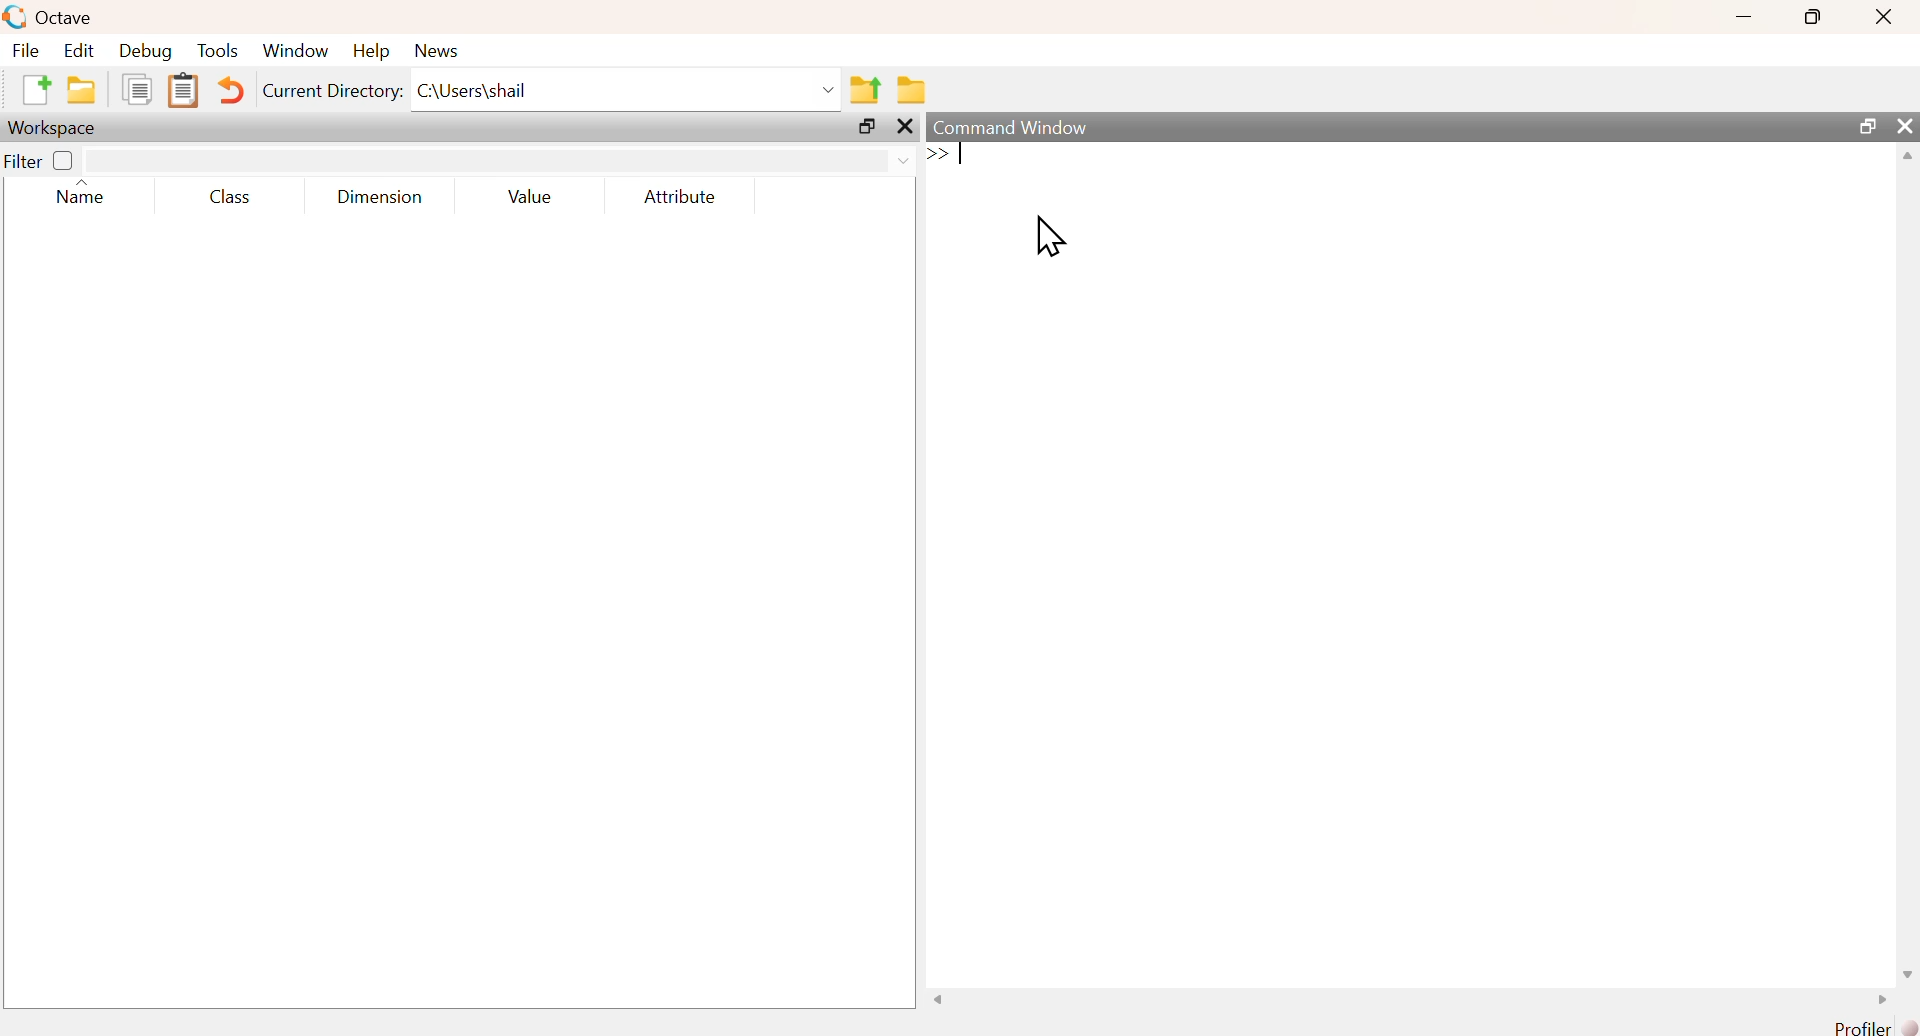 This screenshot has width=1920, height=1036. I want to click on typing cursor, so click(943, 156).